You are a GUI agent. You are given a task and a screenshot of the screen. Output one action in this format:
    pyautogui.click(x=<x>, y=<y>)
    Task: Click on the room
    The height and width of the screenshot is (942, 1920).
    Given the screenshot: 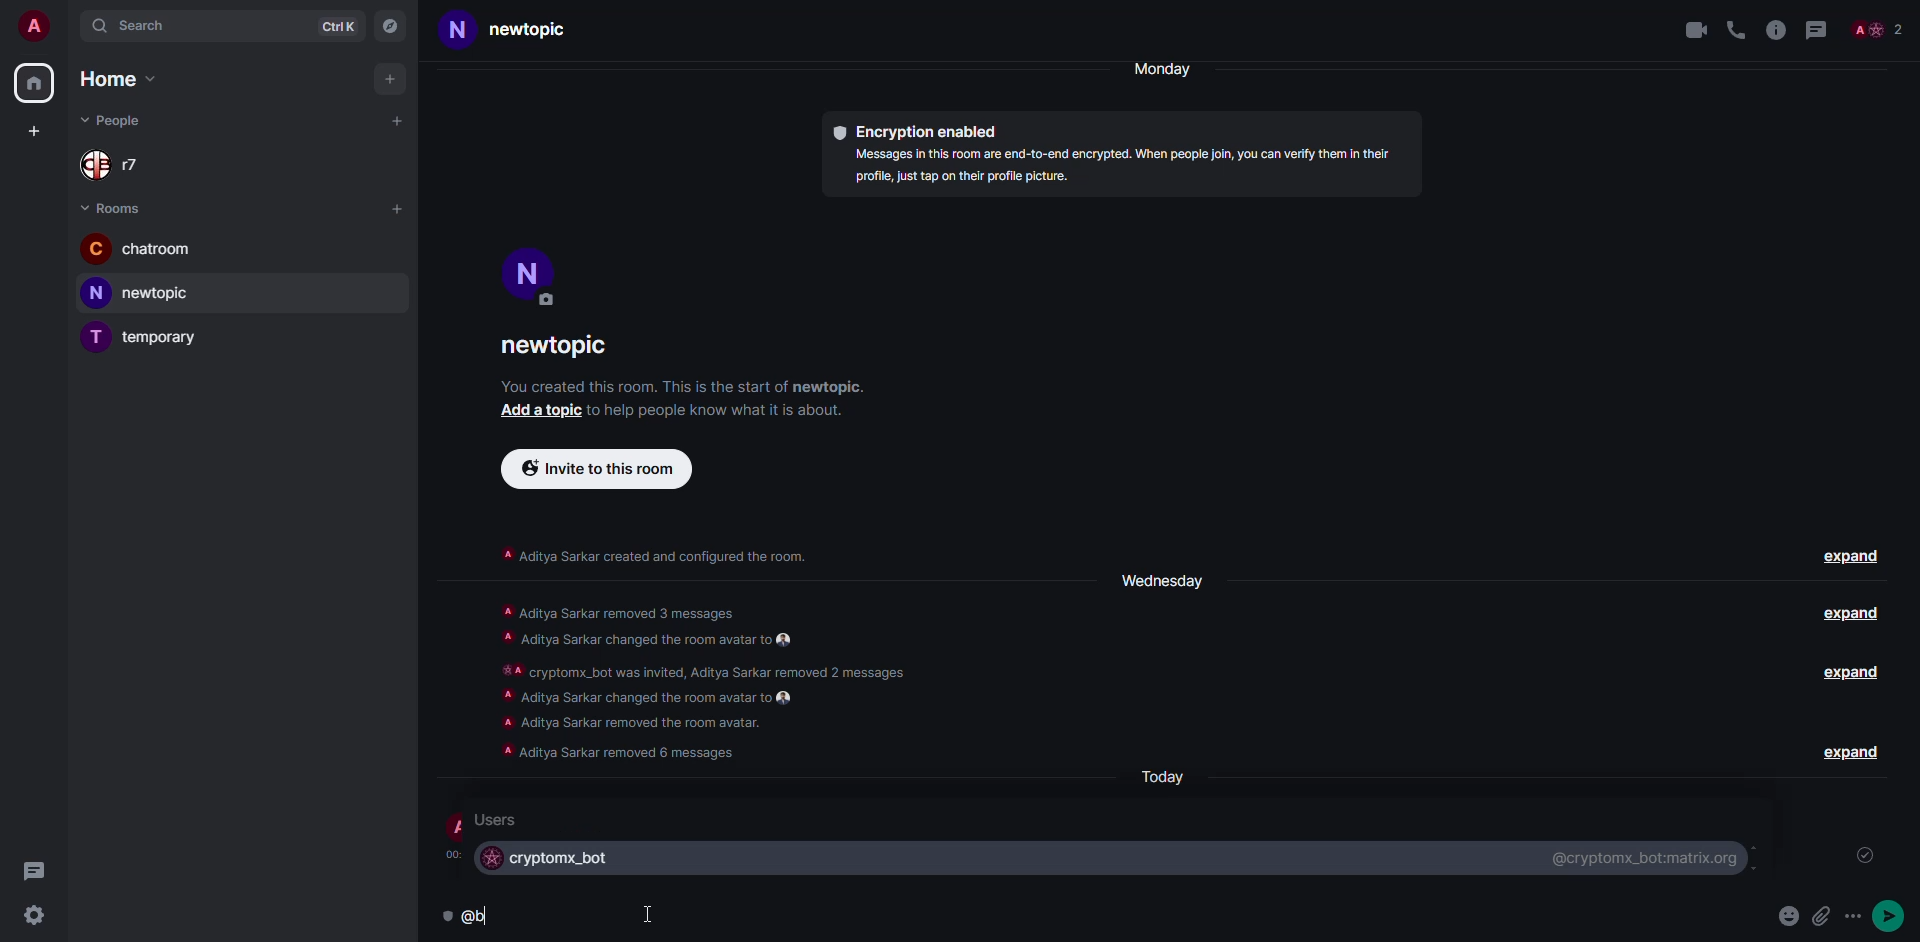 What is the action you would take?
    pyautogui.click(x=138, y=248)
    